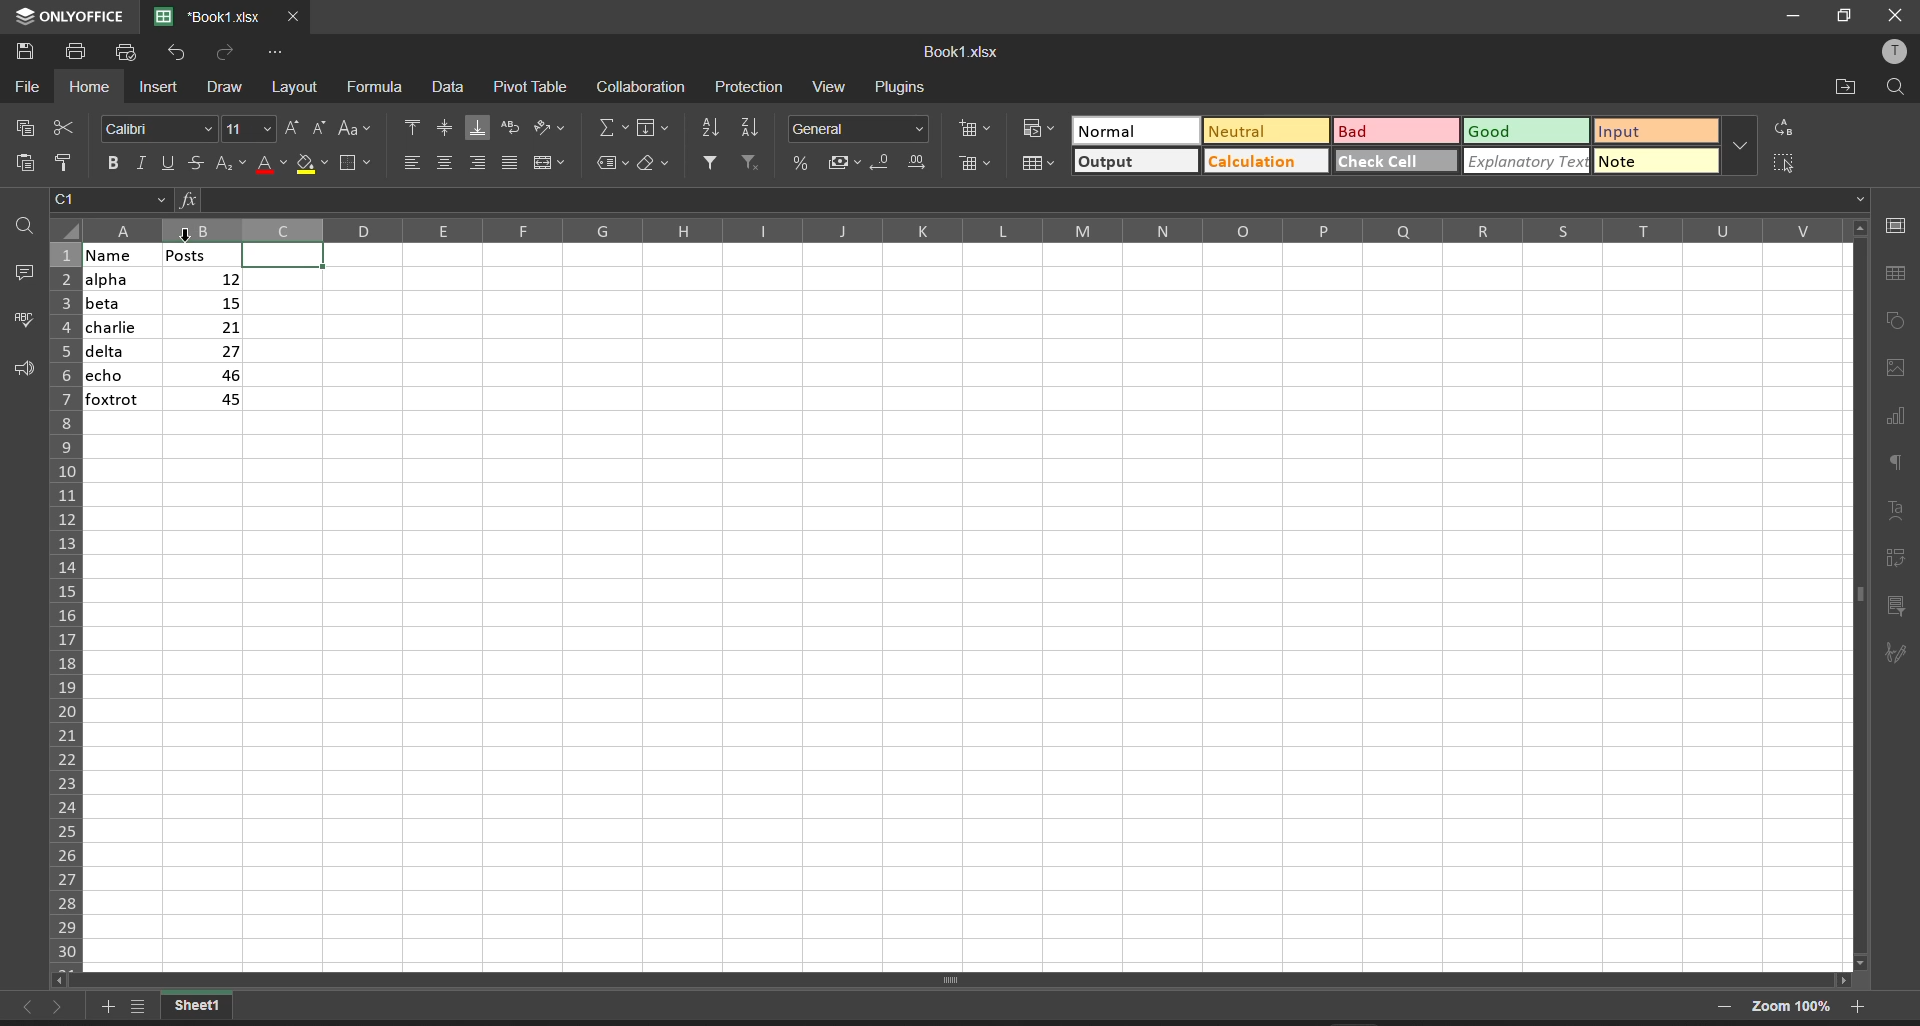 This screenshot has height=1026, width=1920. What do you see at coordinates (959, 51) in the screenshot?
I see `Book1.xlsx` at bounding box center [959, 51].